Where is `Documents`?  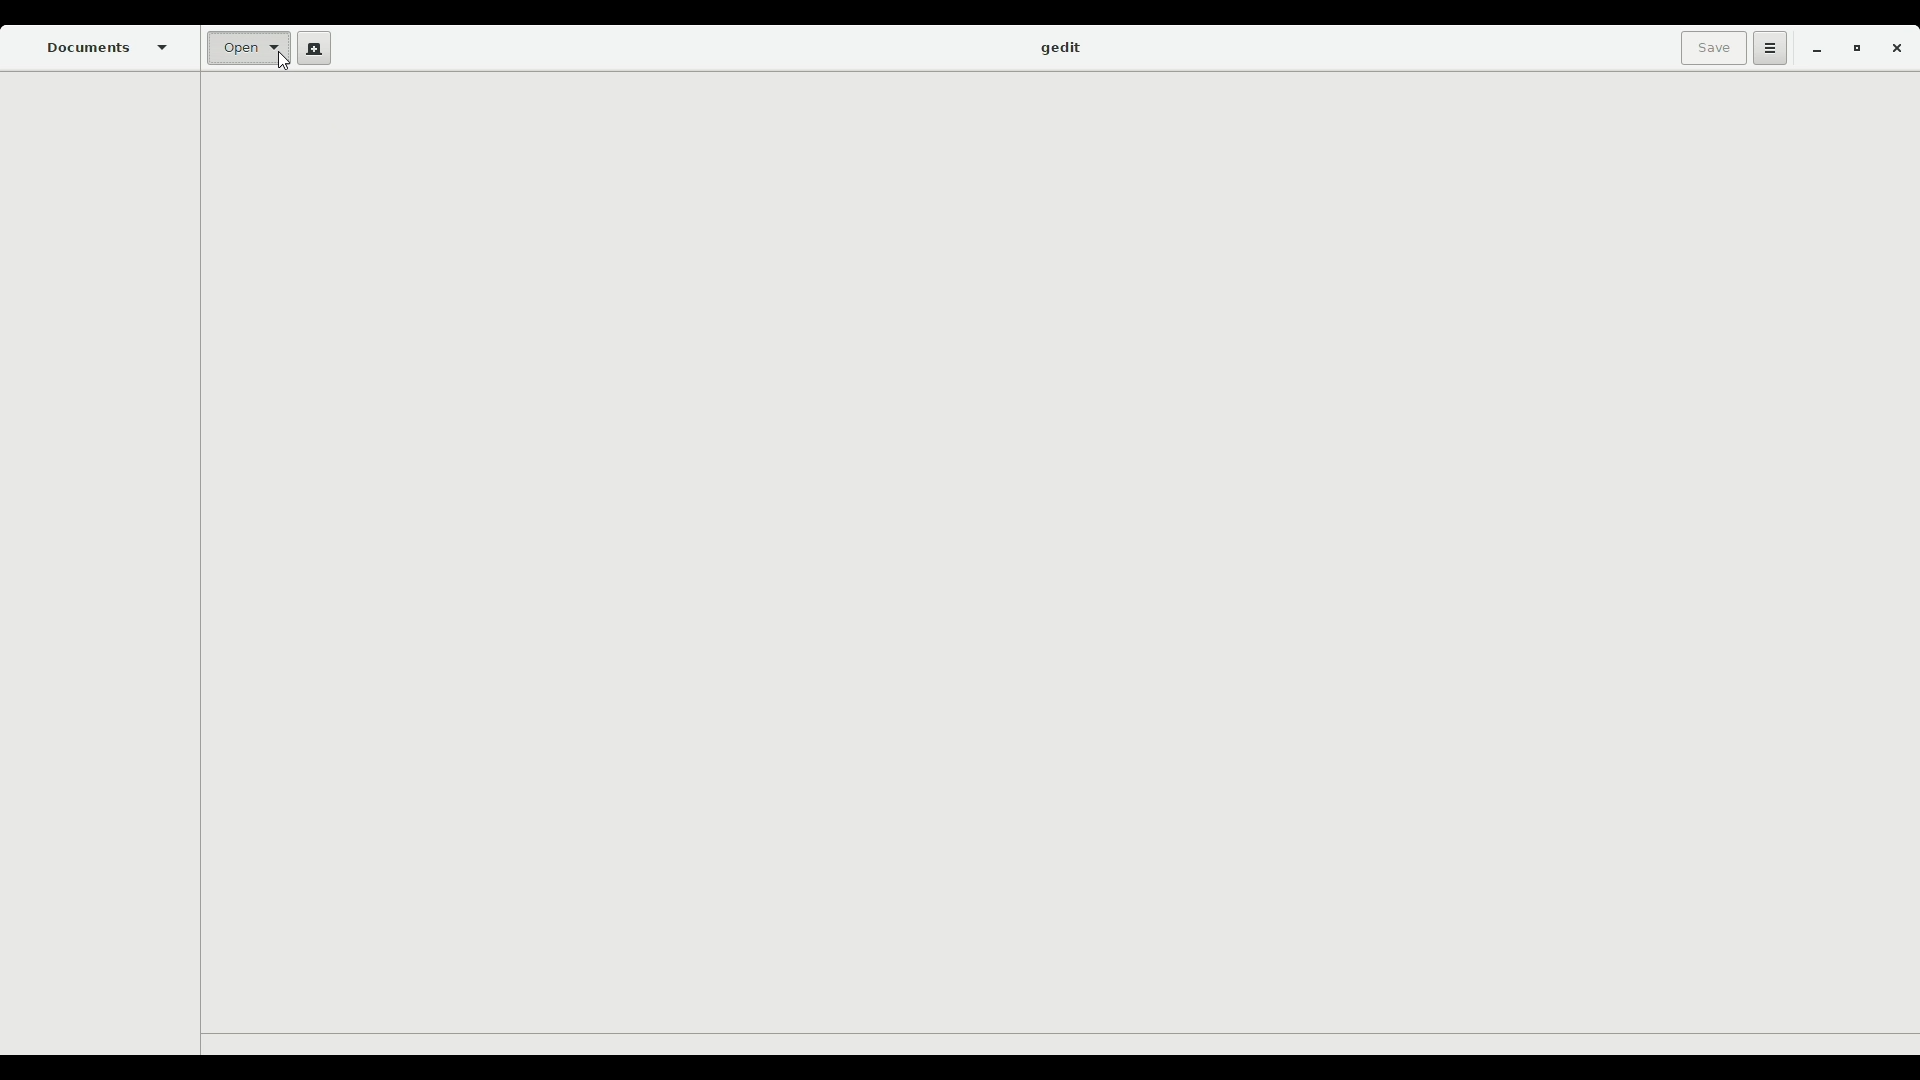 Documents is located at coordinates (109, 47).